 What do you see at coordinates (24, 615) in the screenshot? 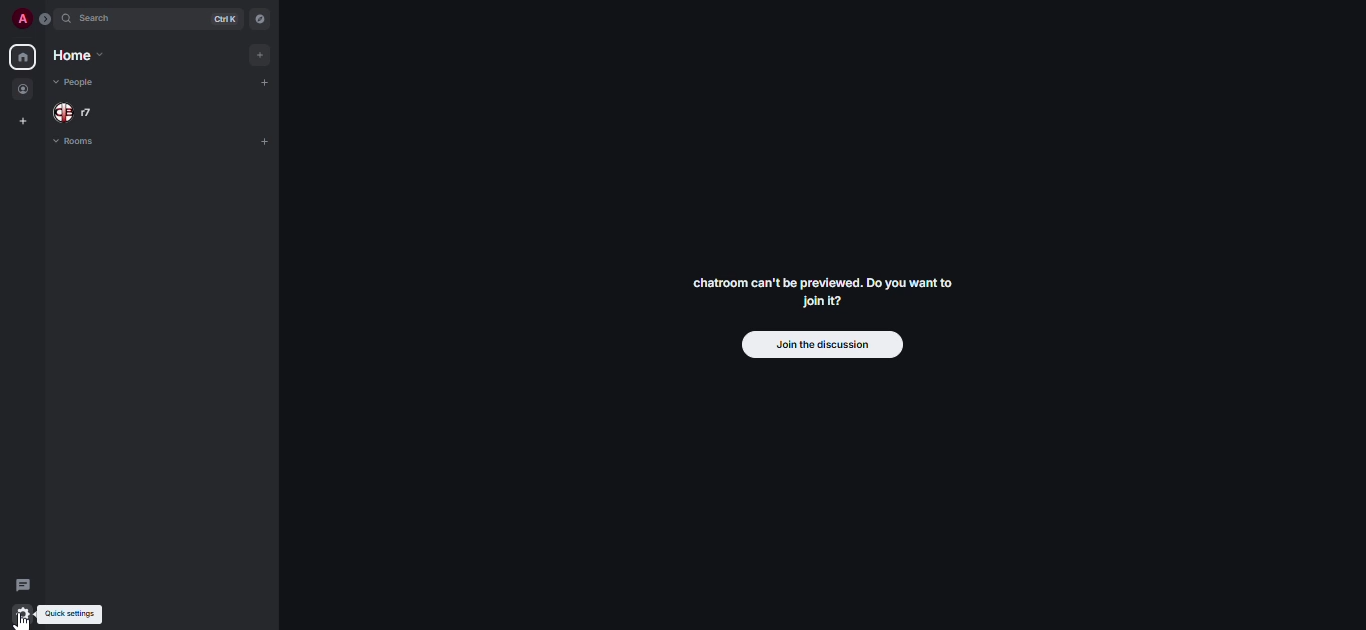
I see `quick settings` at bounding box center [24, 615].